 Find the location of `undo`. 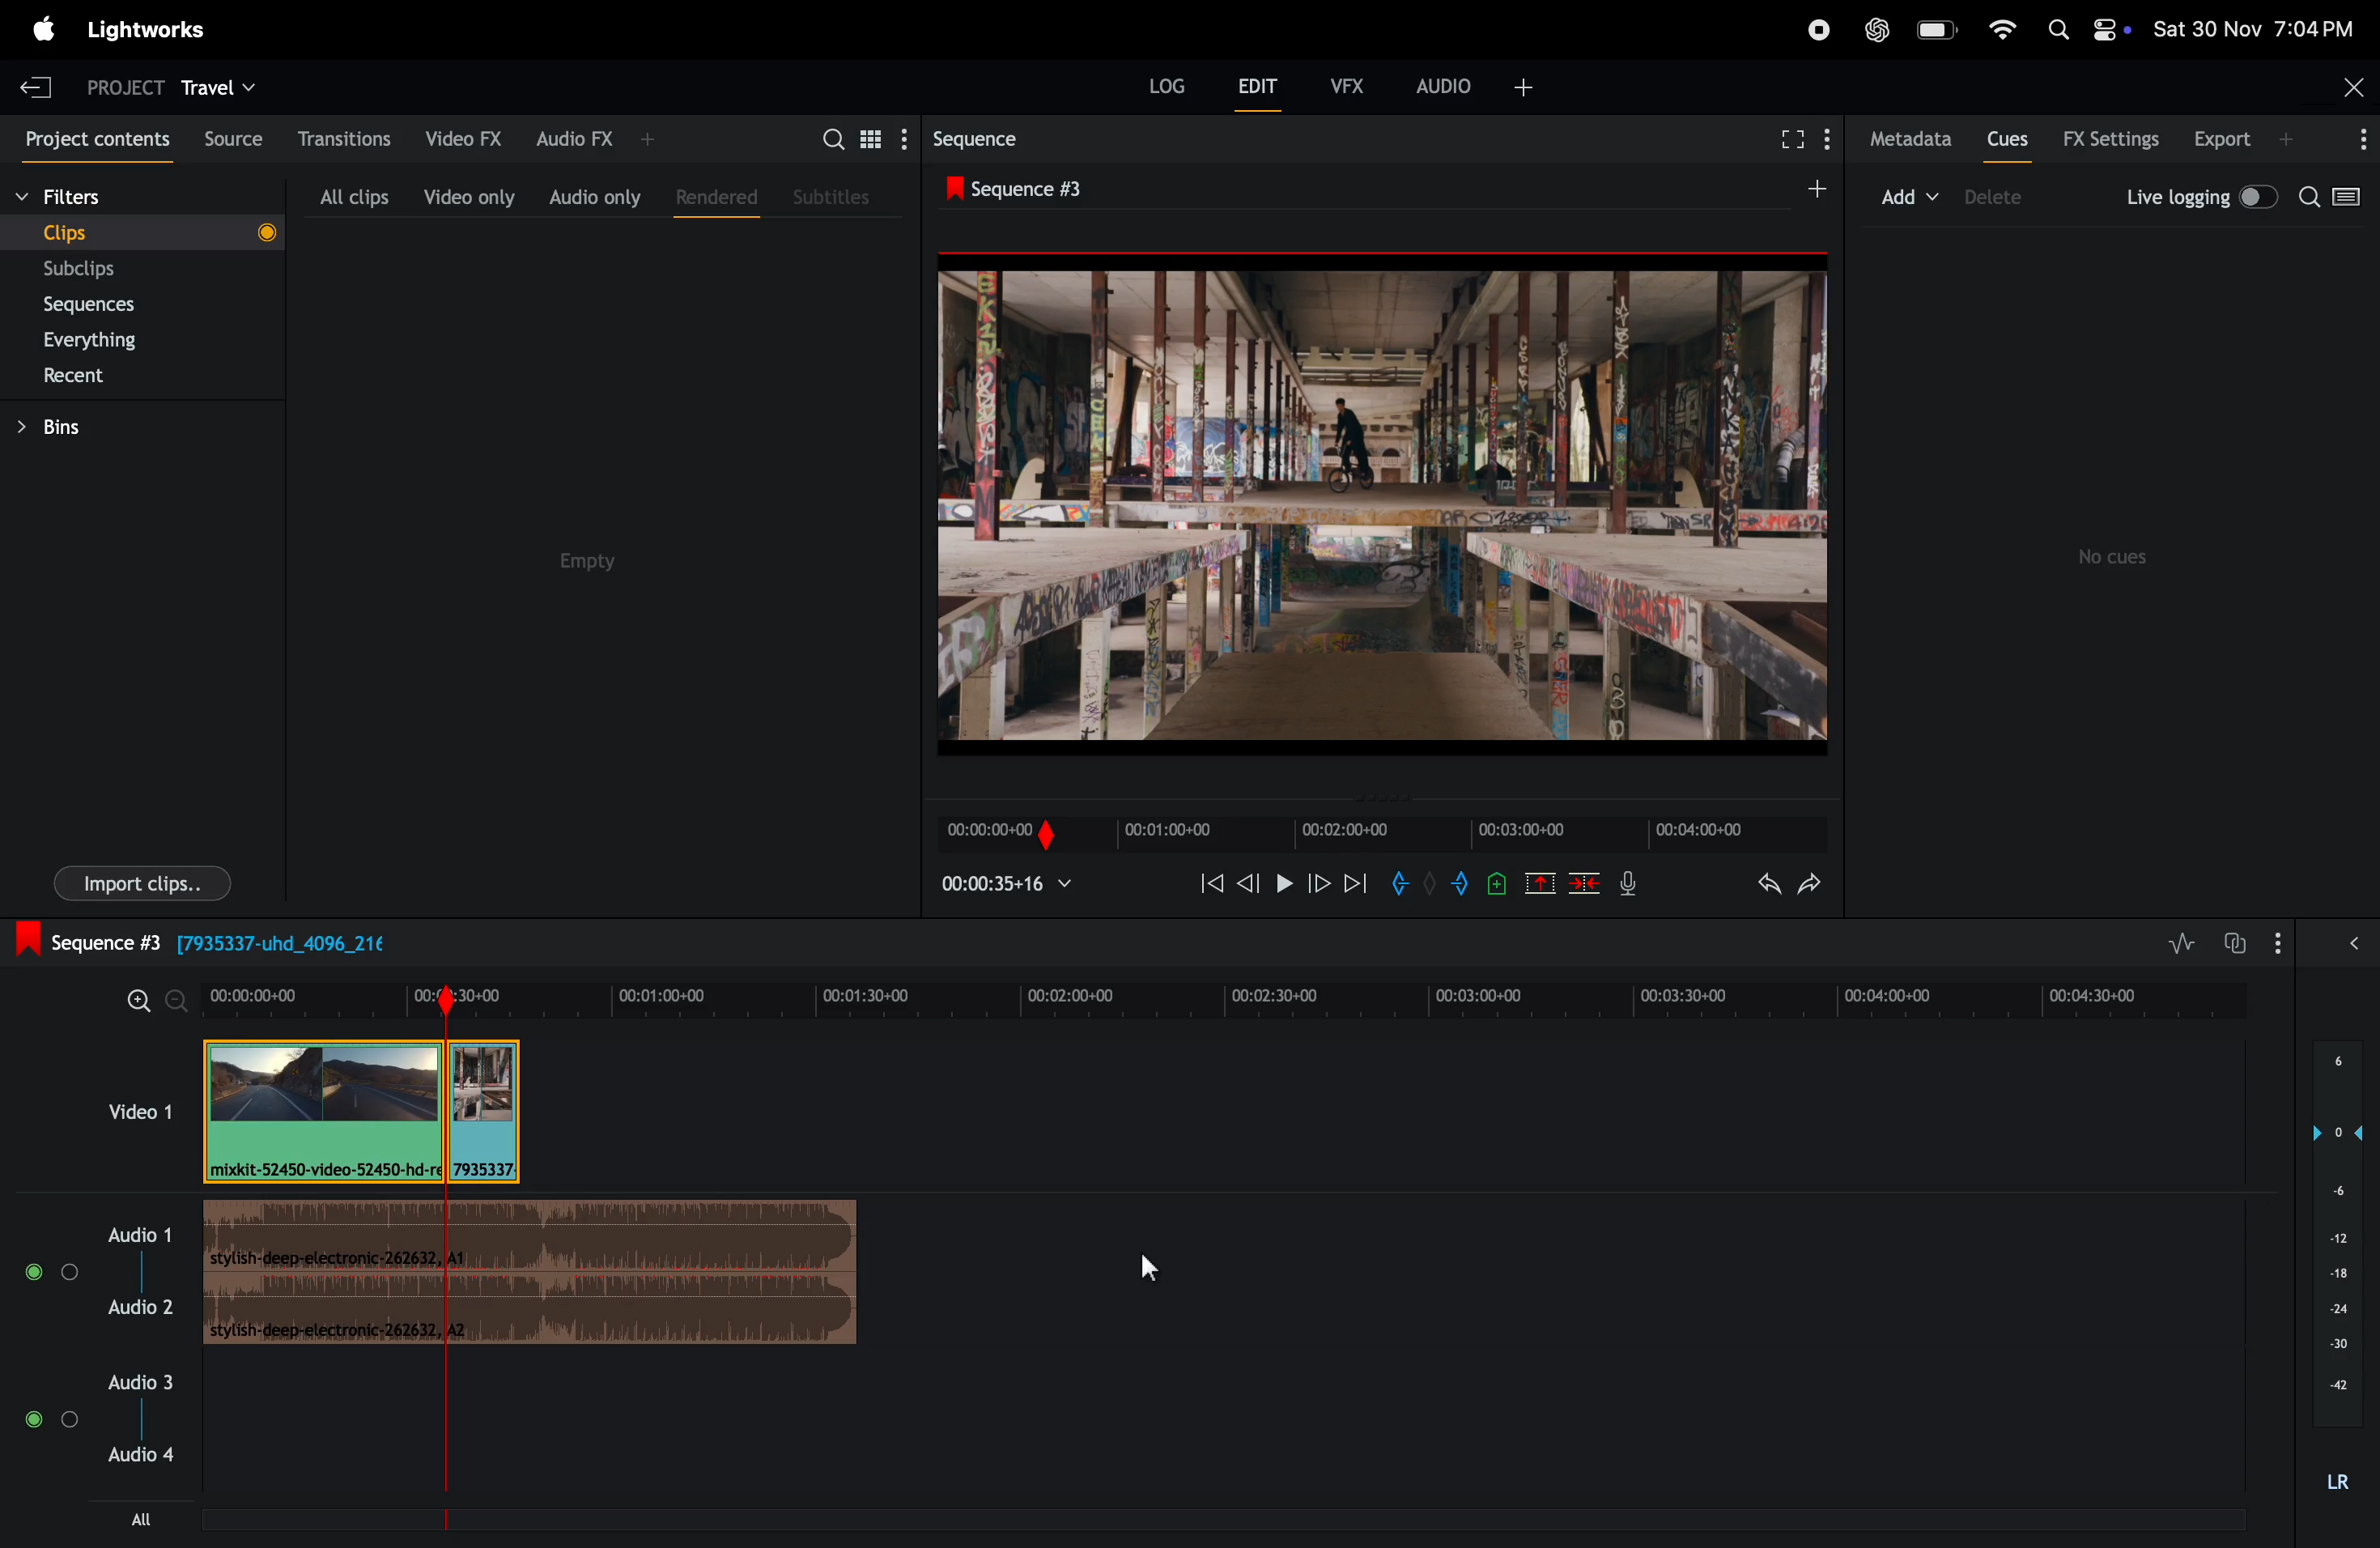

undo is located at coordinates (1754, 882).